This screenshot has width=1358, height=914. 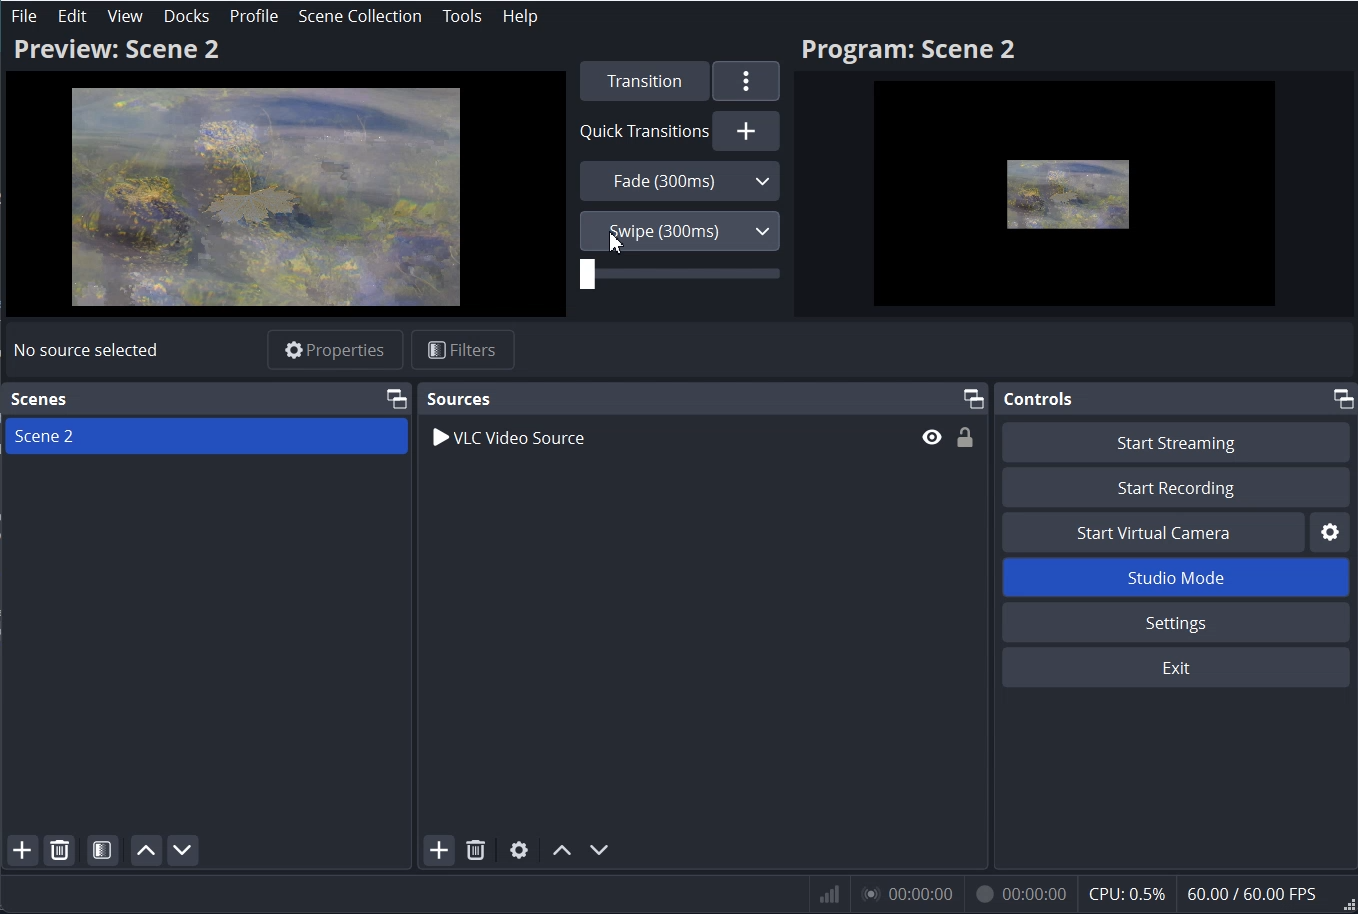 I want to click on Control, so click(x=1044, y=400).